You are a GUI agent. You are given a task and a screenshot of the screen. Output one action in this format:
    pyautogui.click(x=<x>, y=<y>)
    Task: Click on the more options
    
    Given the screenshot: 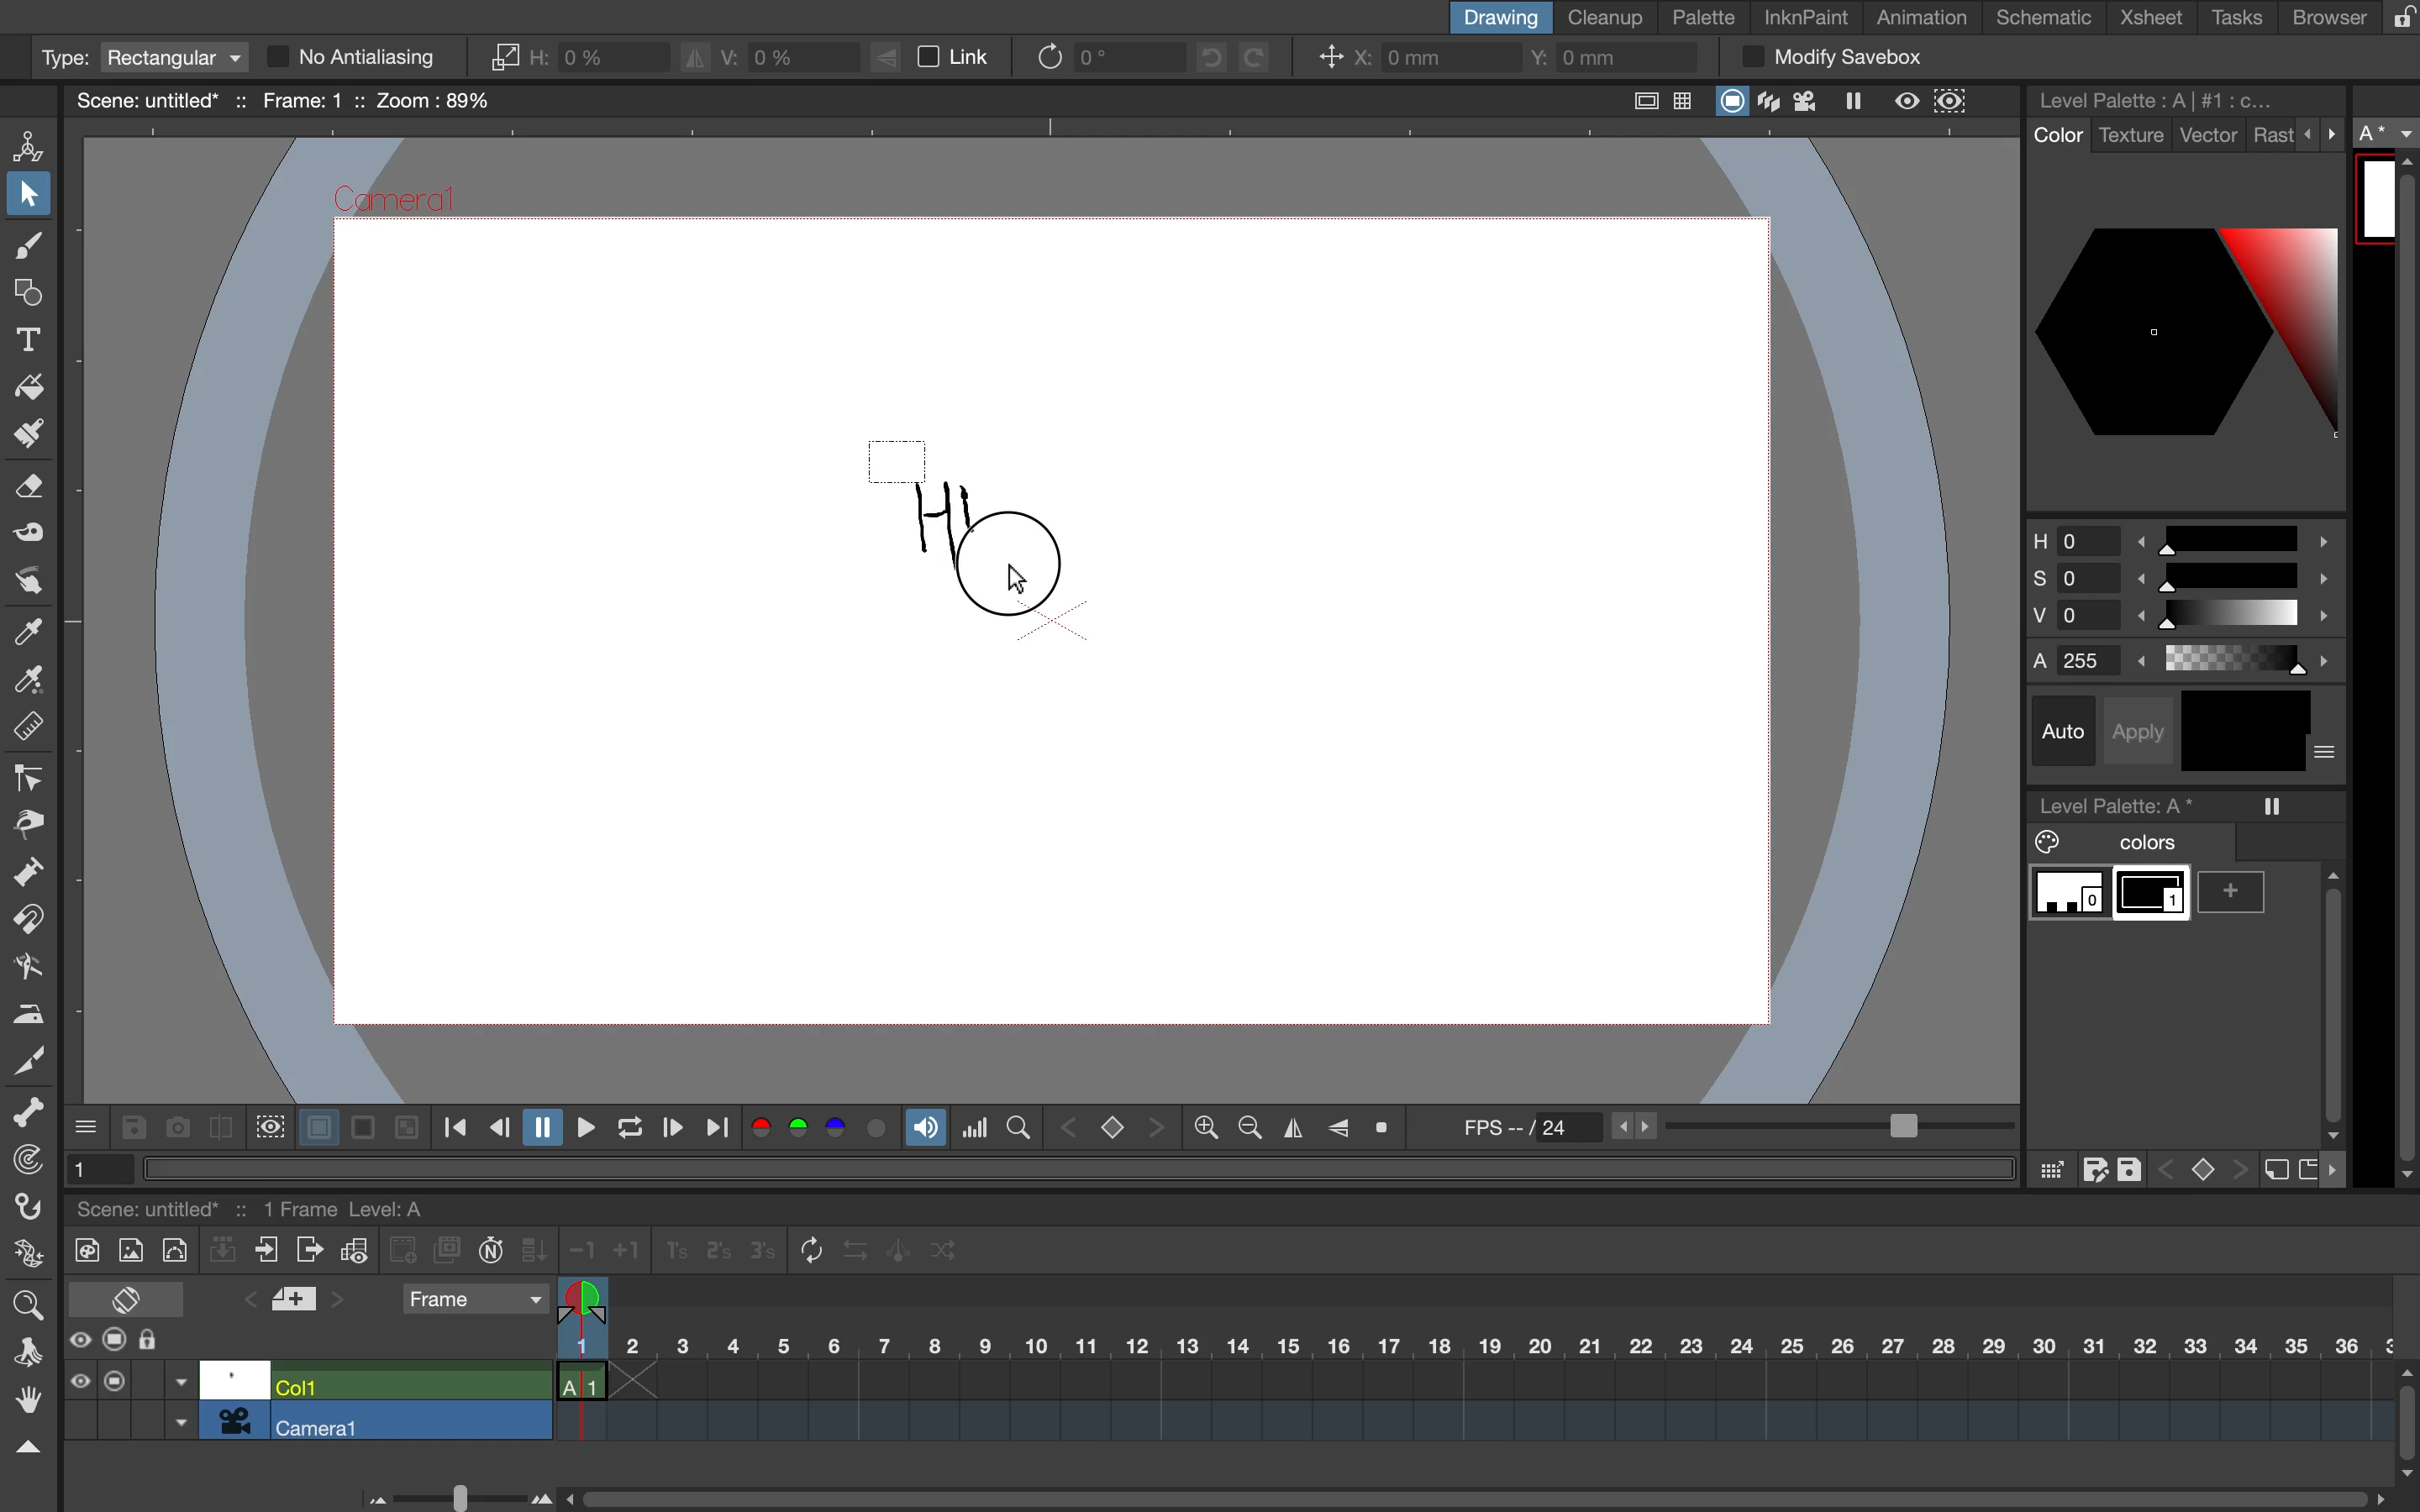 What is the action you would take?
    pyautogui.click(x=2327, y=754)
    